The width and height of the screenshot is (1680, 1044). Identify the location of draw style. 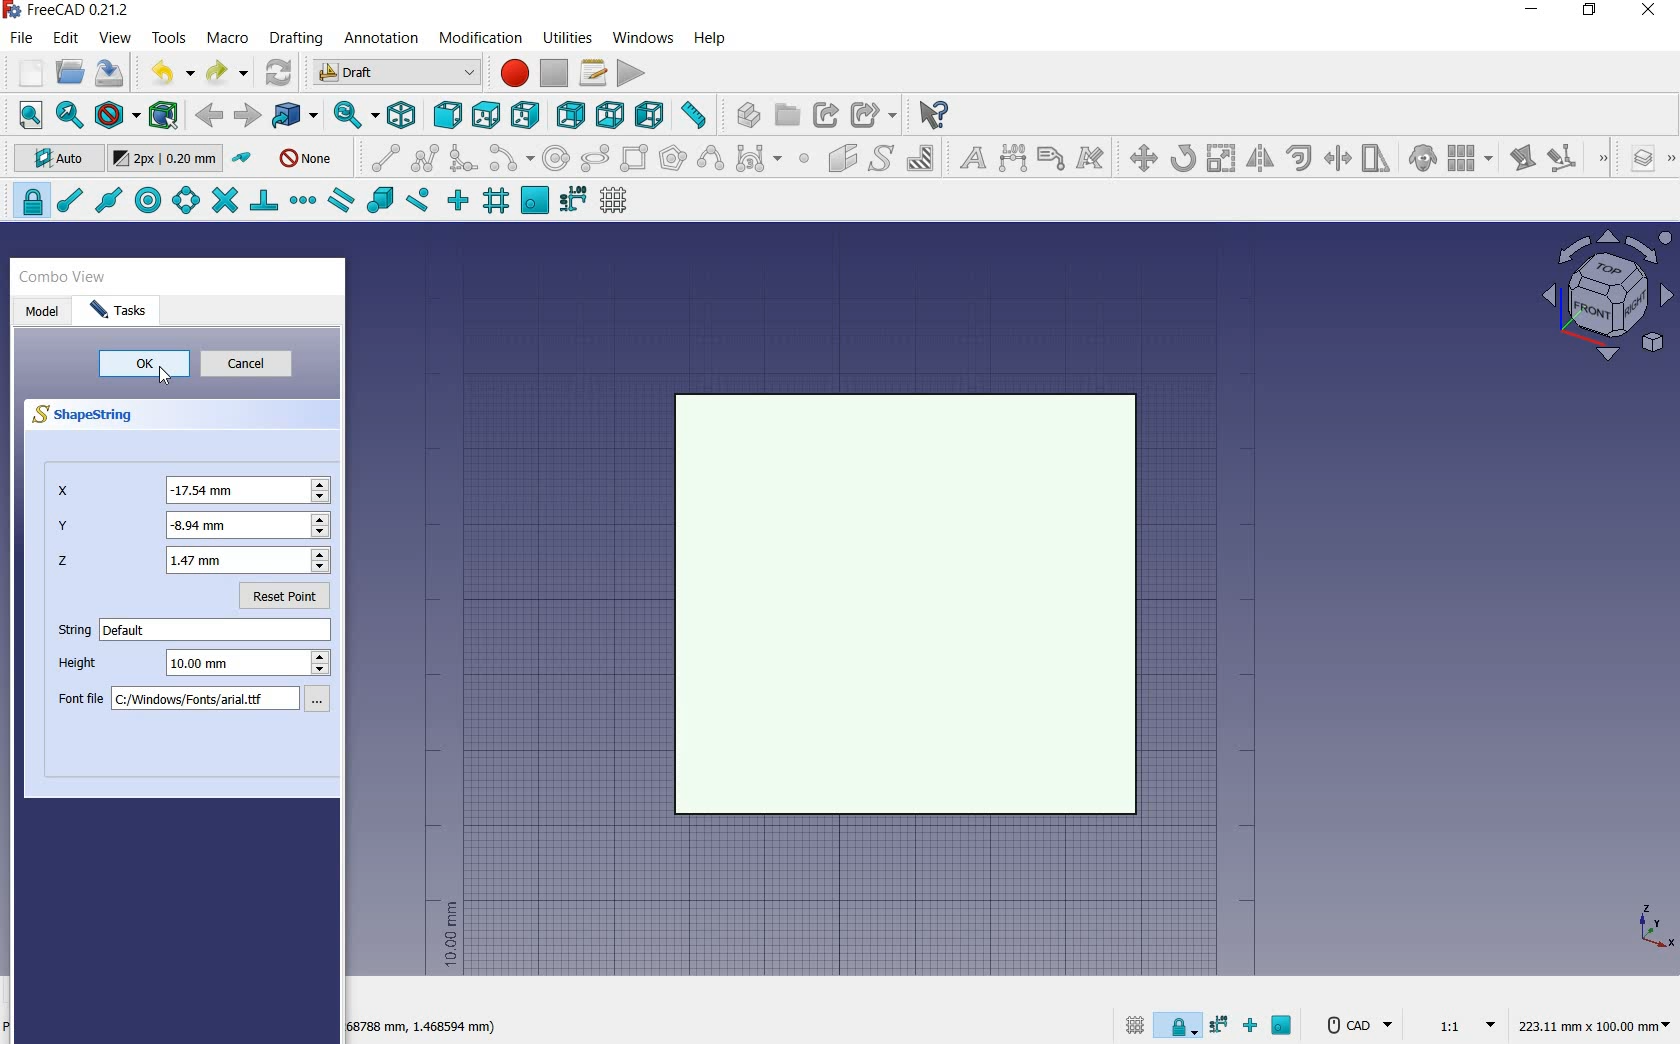
(117, 116).